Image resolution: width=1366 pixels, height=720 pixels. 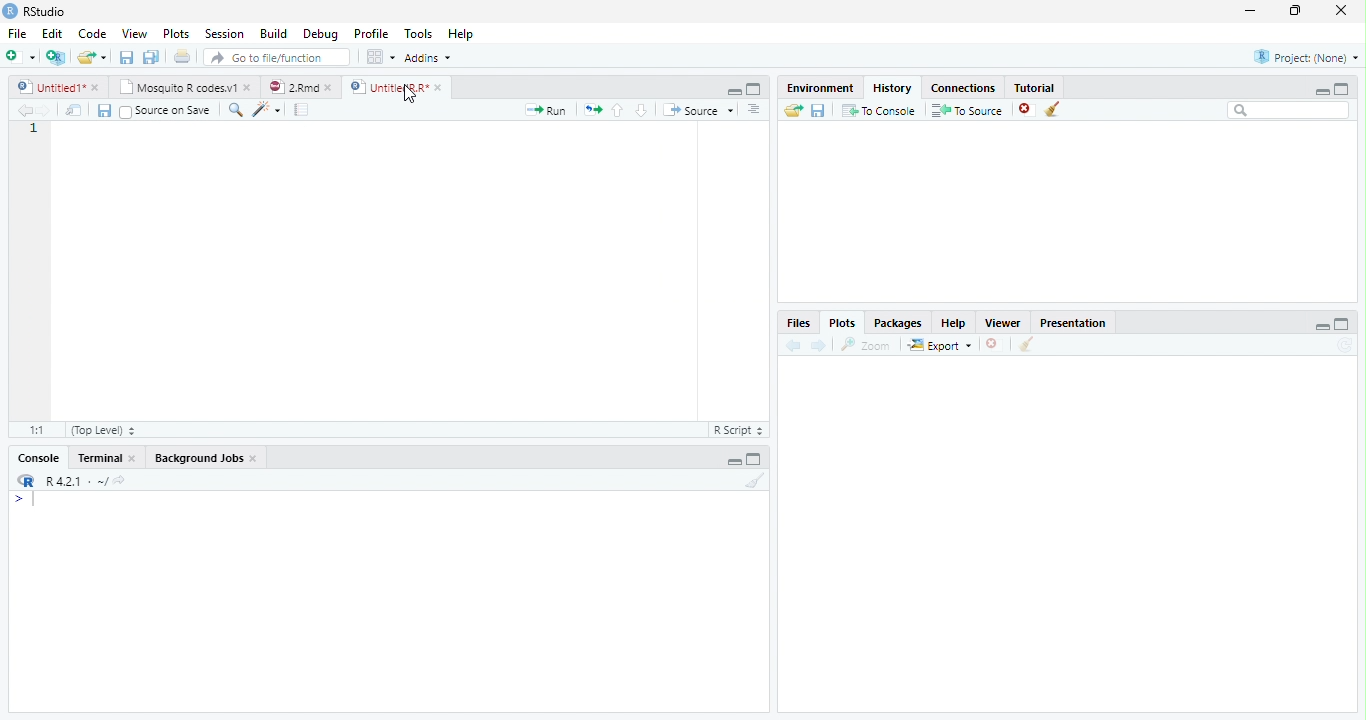 I want to click on Source on Save, so click(x=168, y=111).